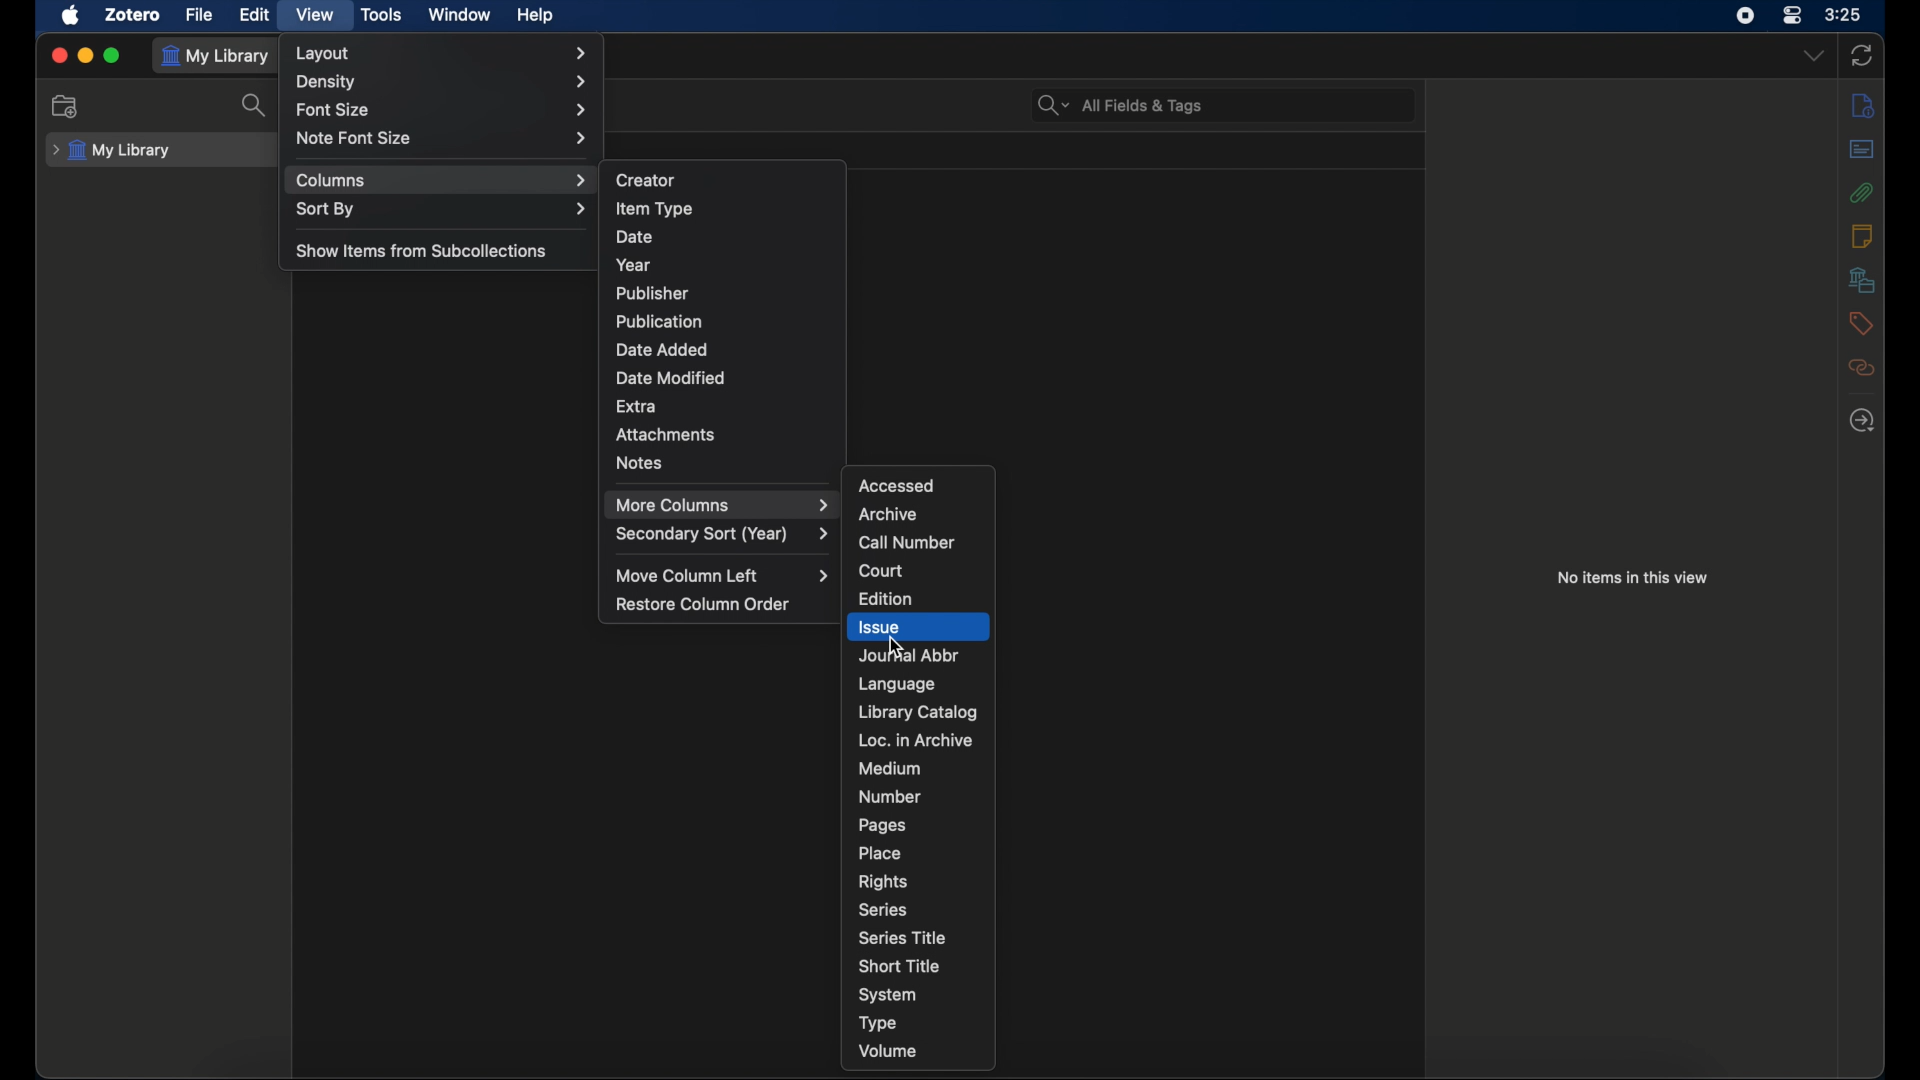  I want to click on screen recorder, so click(1745, 16).